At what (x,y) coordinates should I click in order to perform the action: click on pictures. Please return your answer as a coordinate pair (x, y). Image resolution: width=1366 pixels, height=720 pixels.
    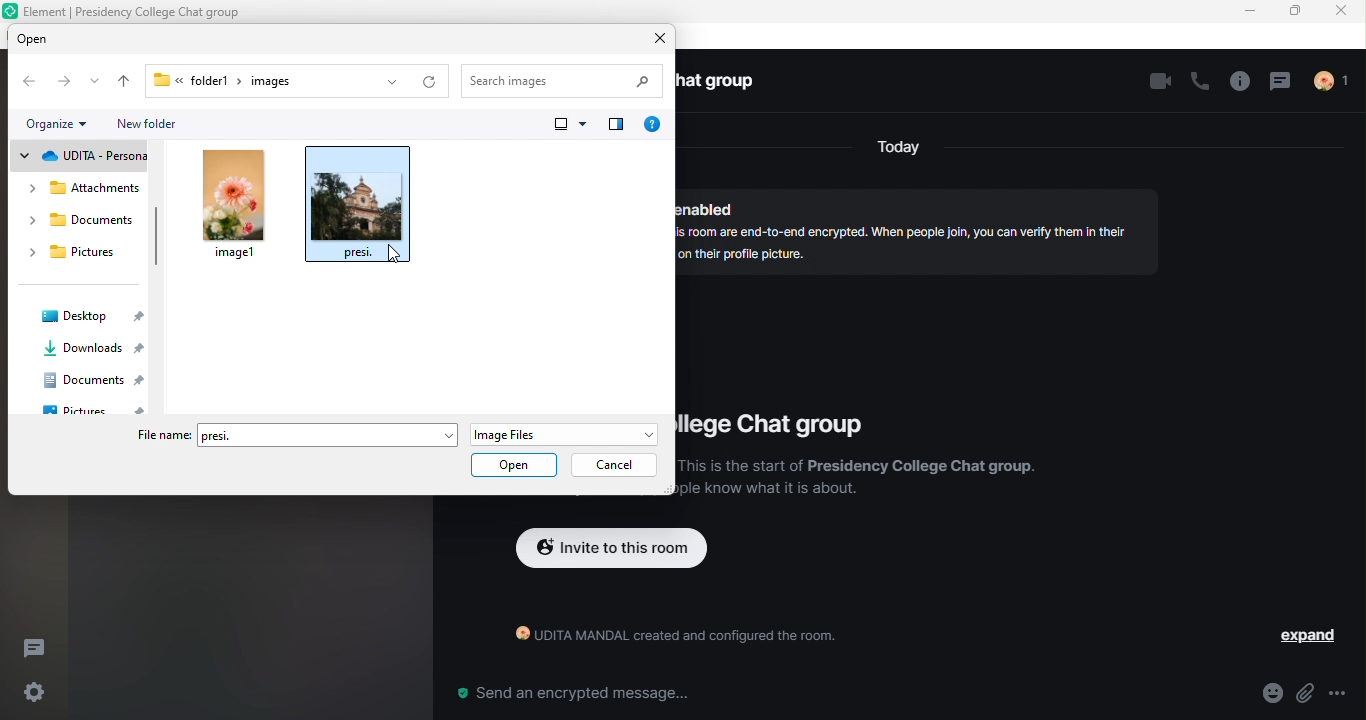
    Looking at the image, I should click on (78, 255).